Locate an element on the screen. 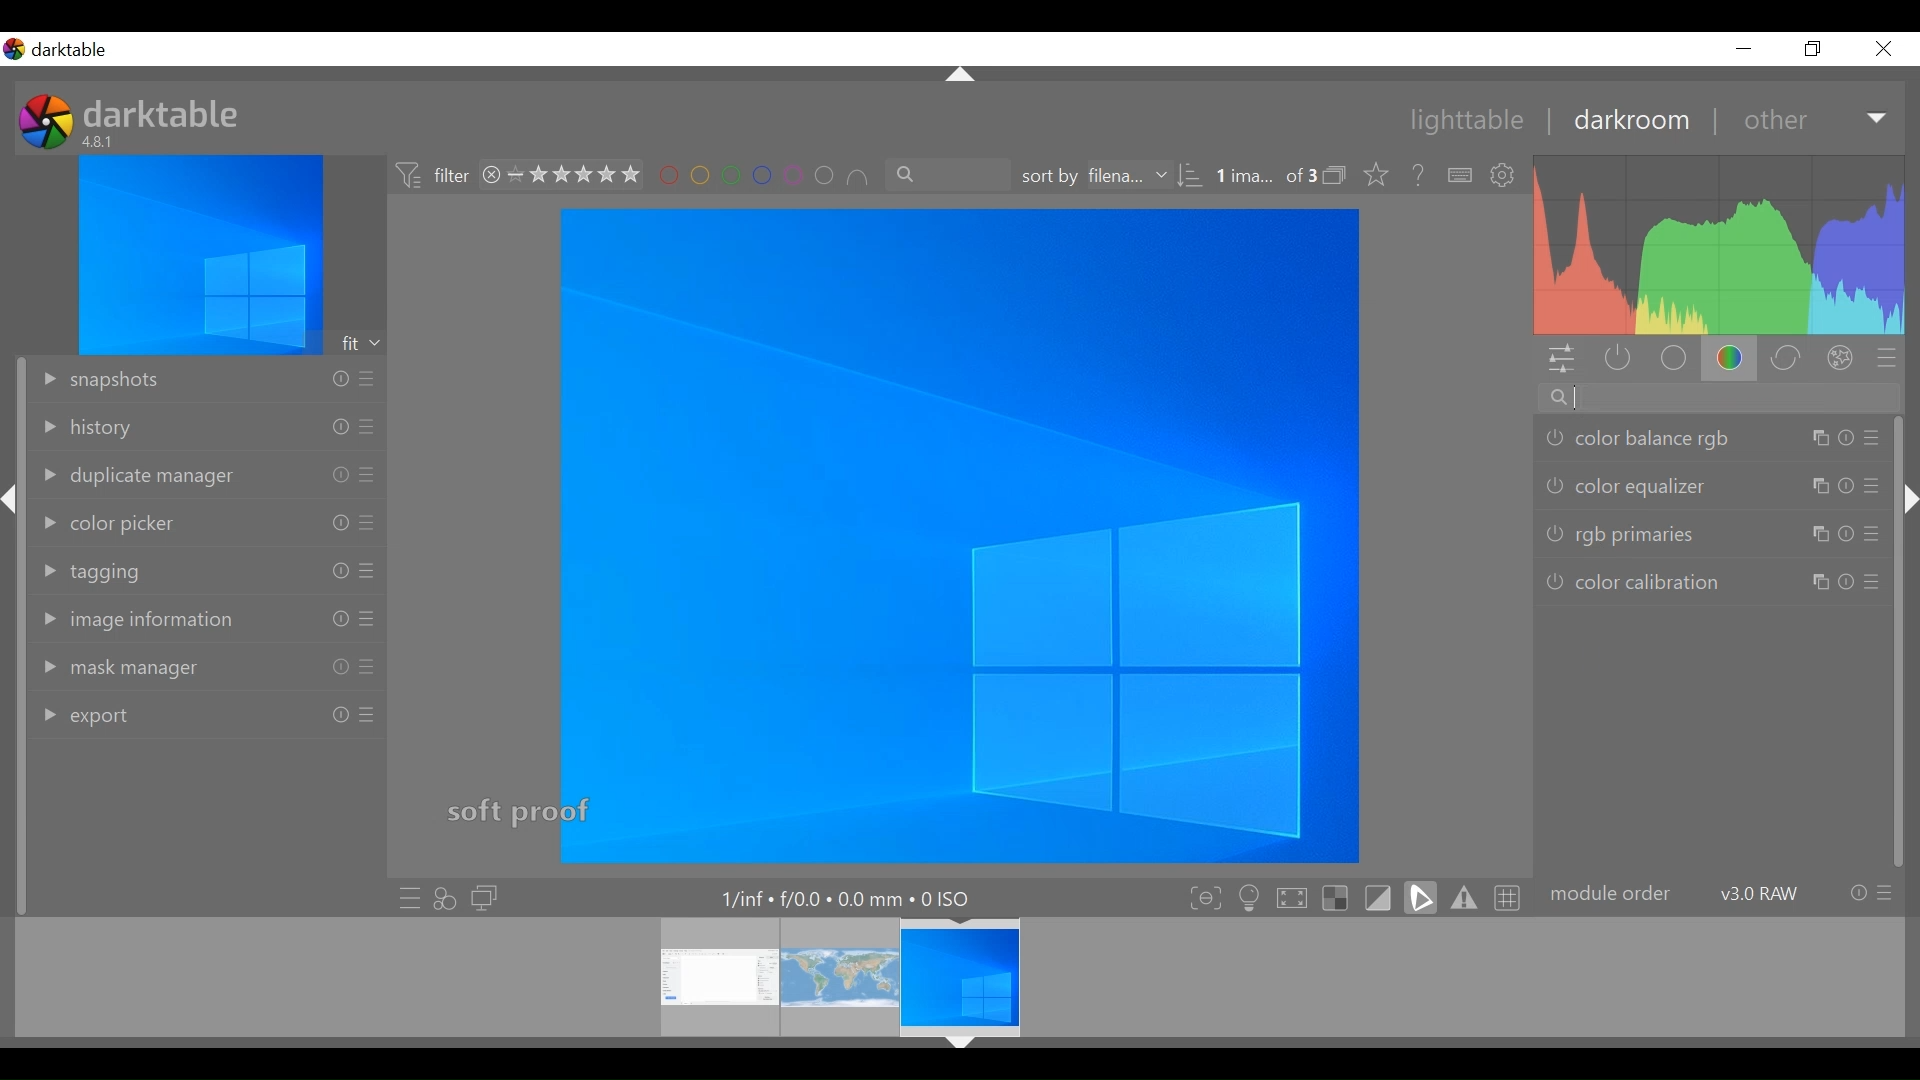 The image size is (1920, 1080). info is located at coordinates (339, 571).